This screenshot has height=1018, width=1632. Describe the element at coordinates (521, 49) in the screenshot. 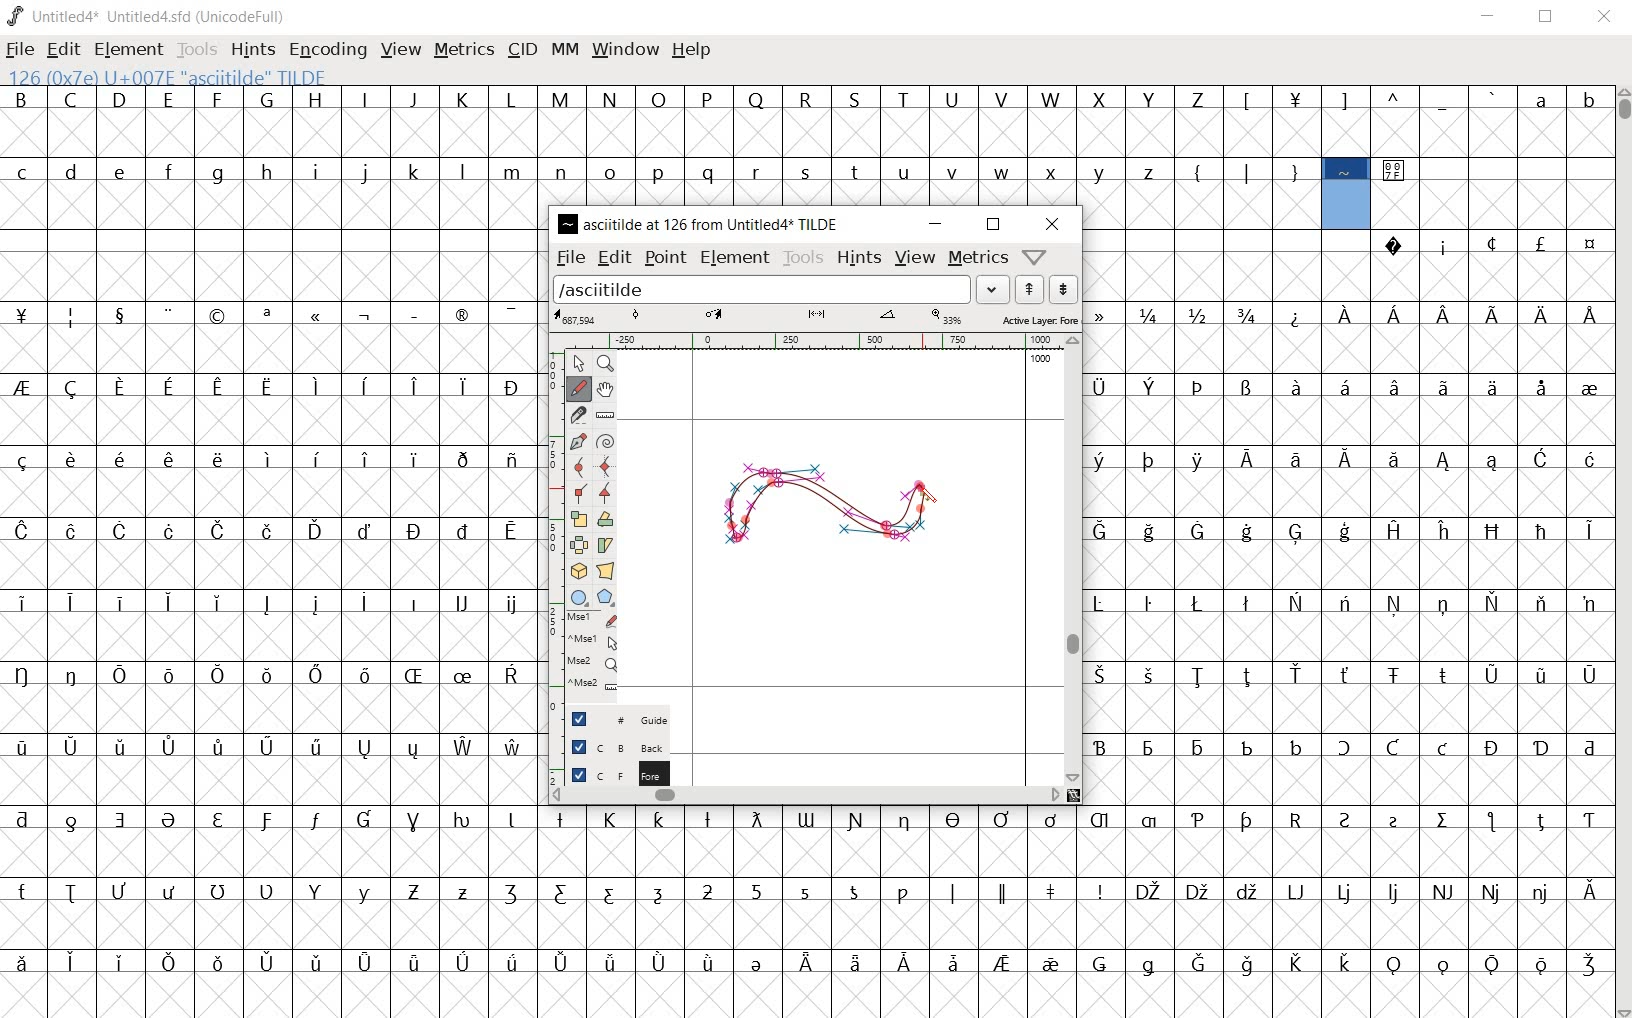

I see `CID` at that location.